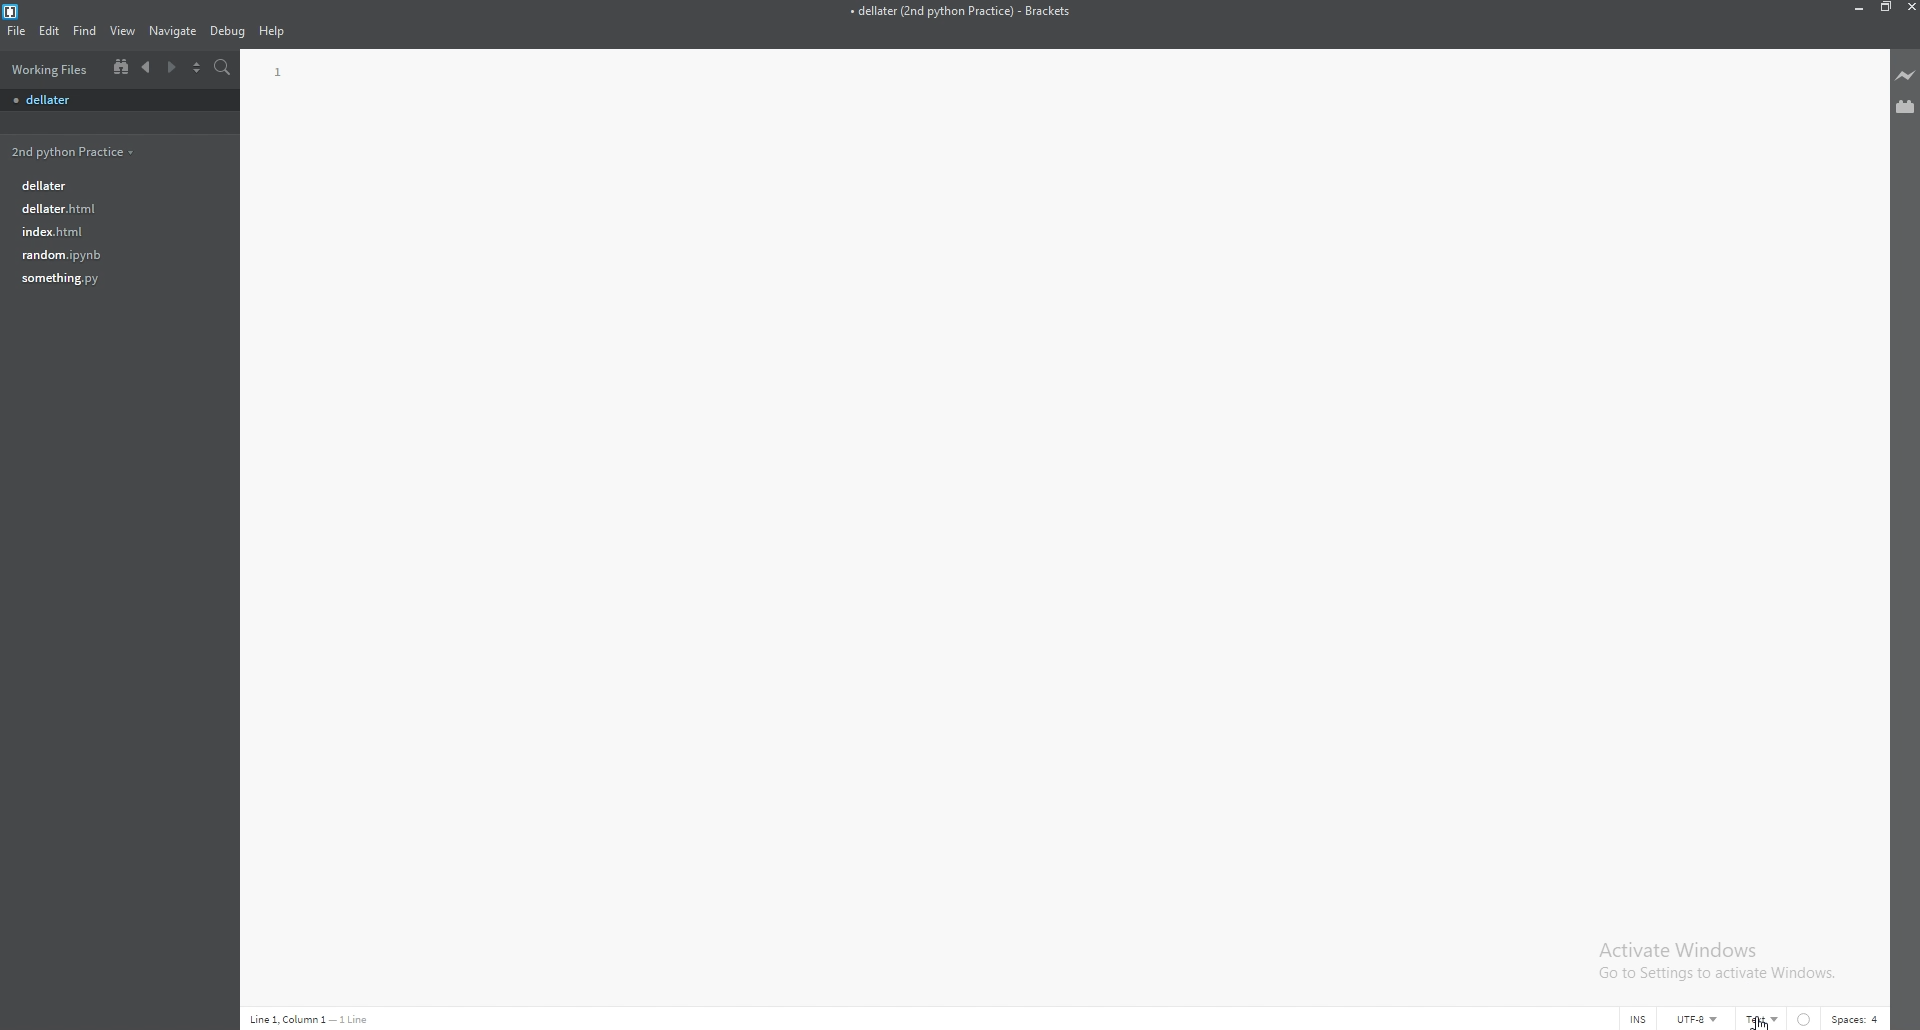 The height and width of the screenshot is (1030, 1920). I want to click on extension manager, so click(1904, 105).